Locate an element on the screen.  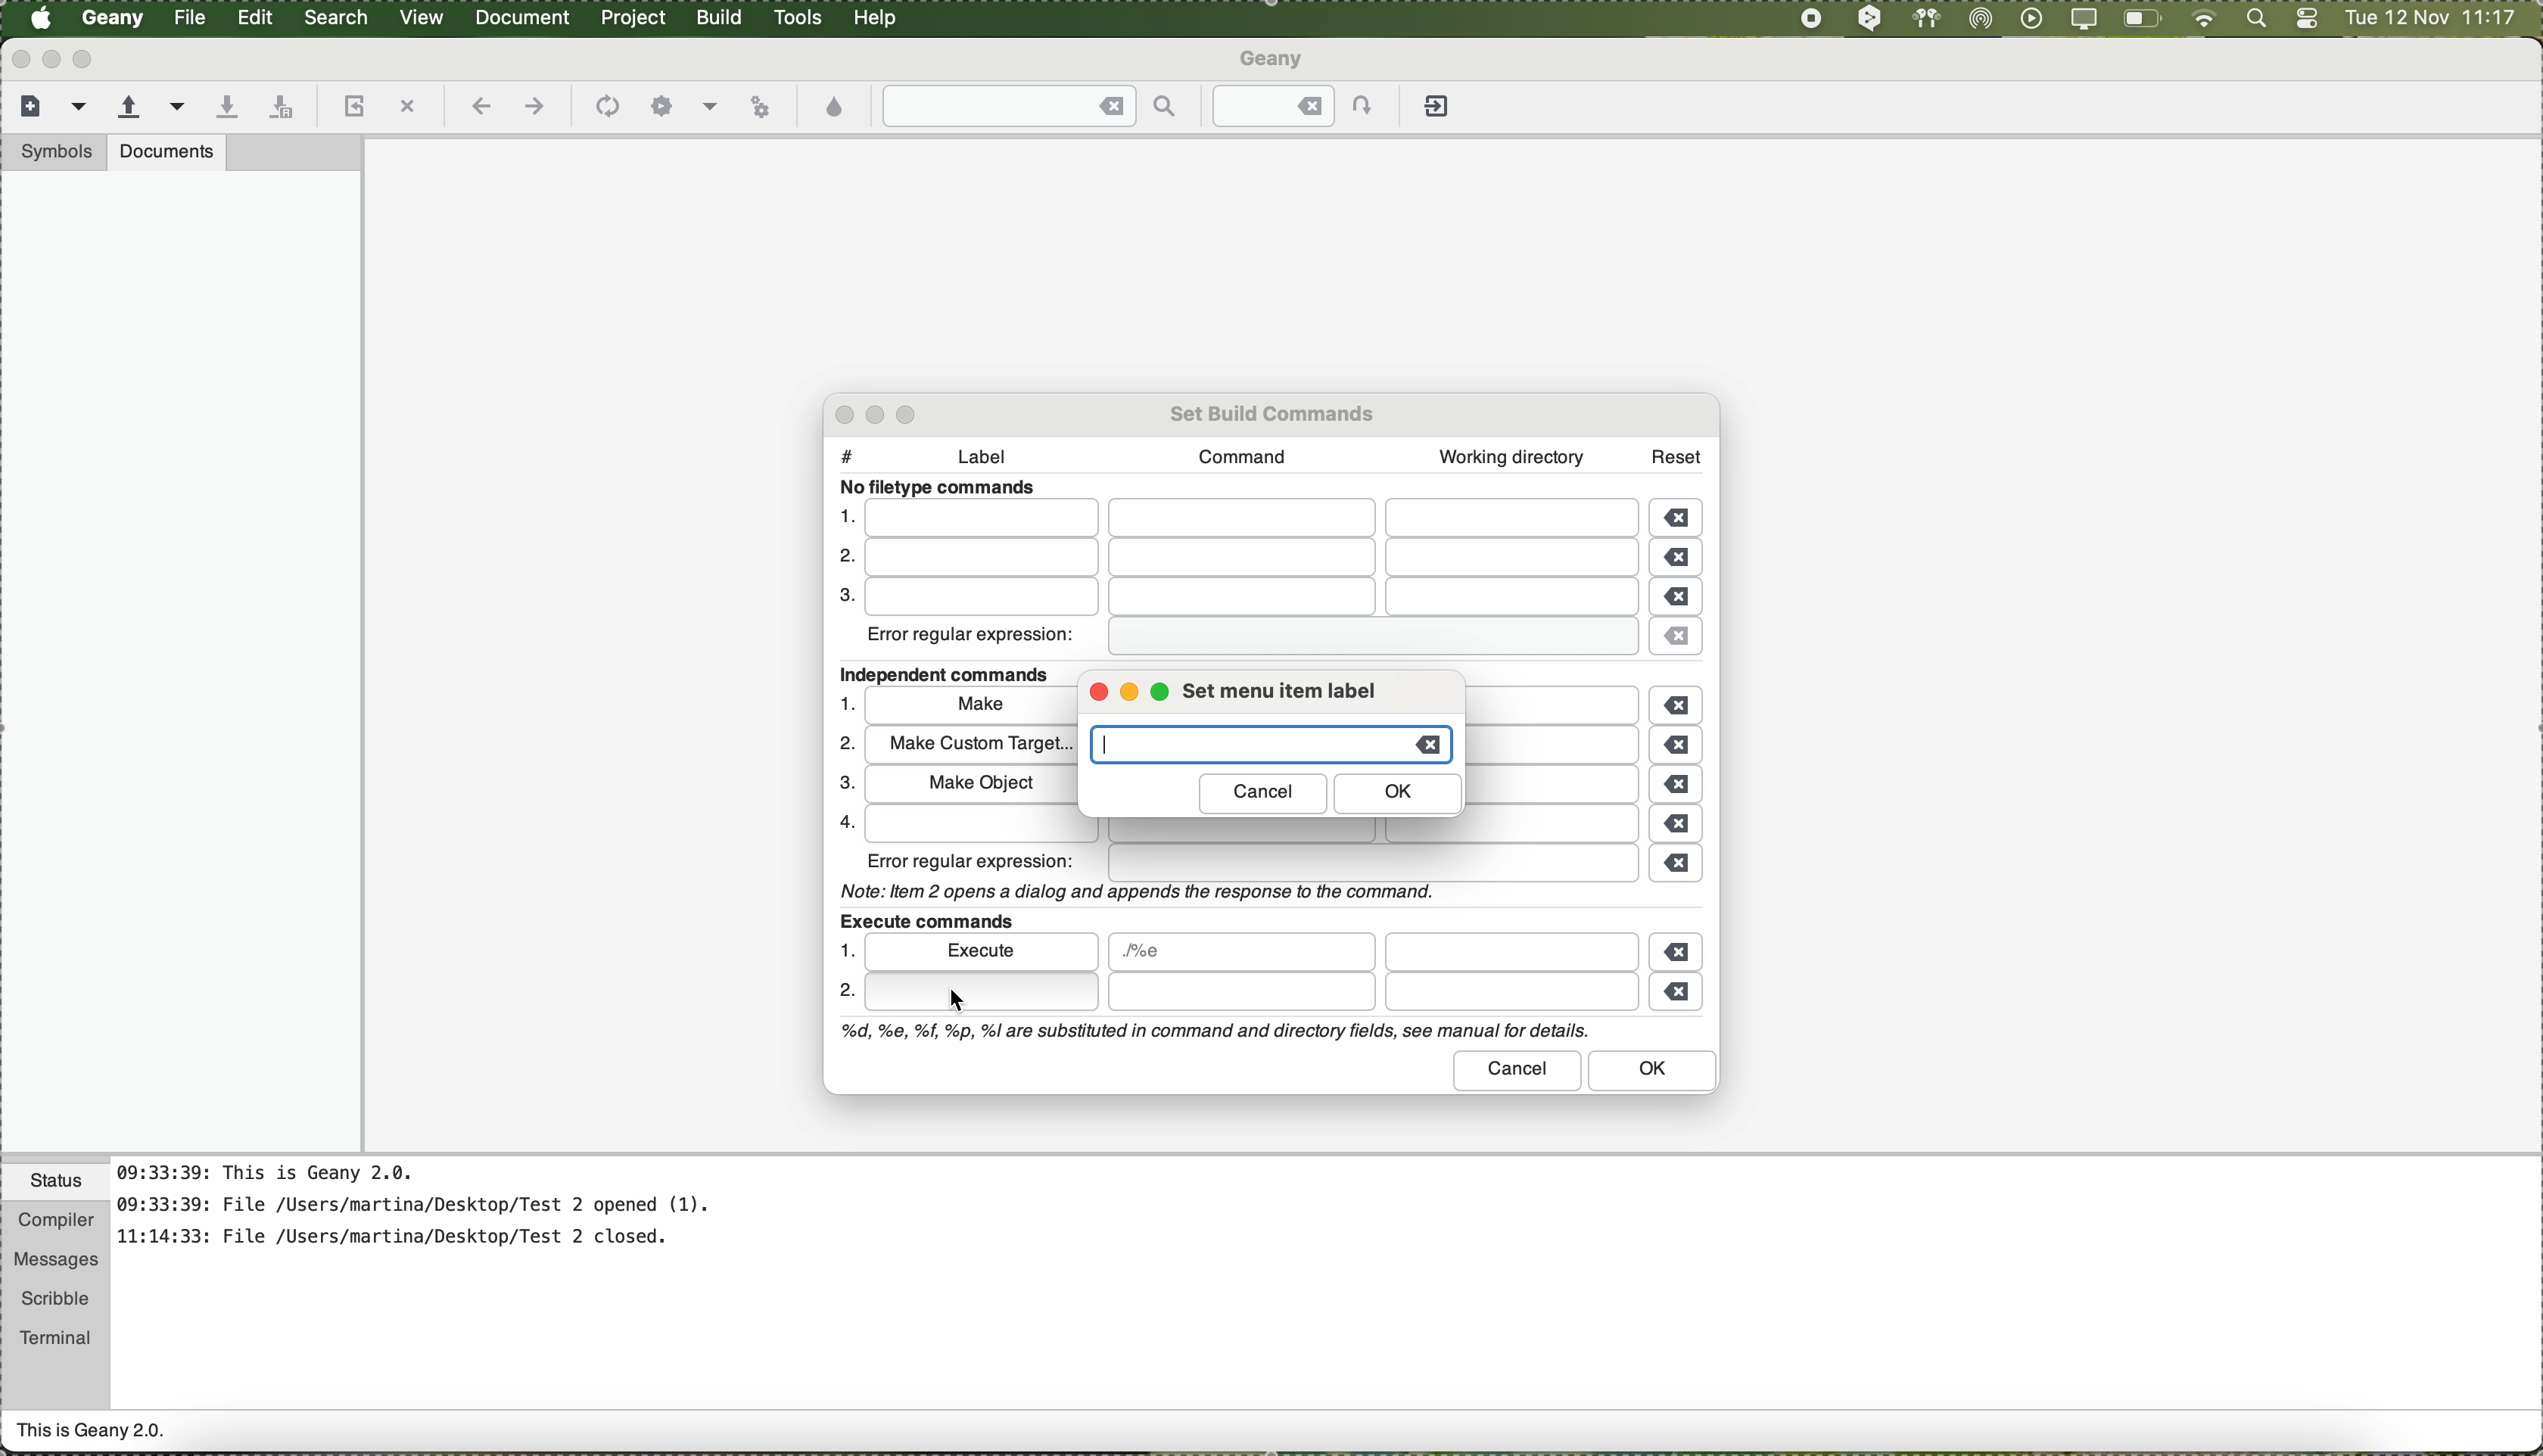
file is located at coordinates (1247, 598).